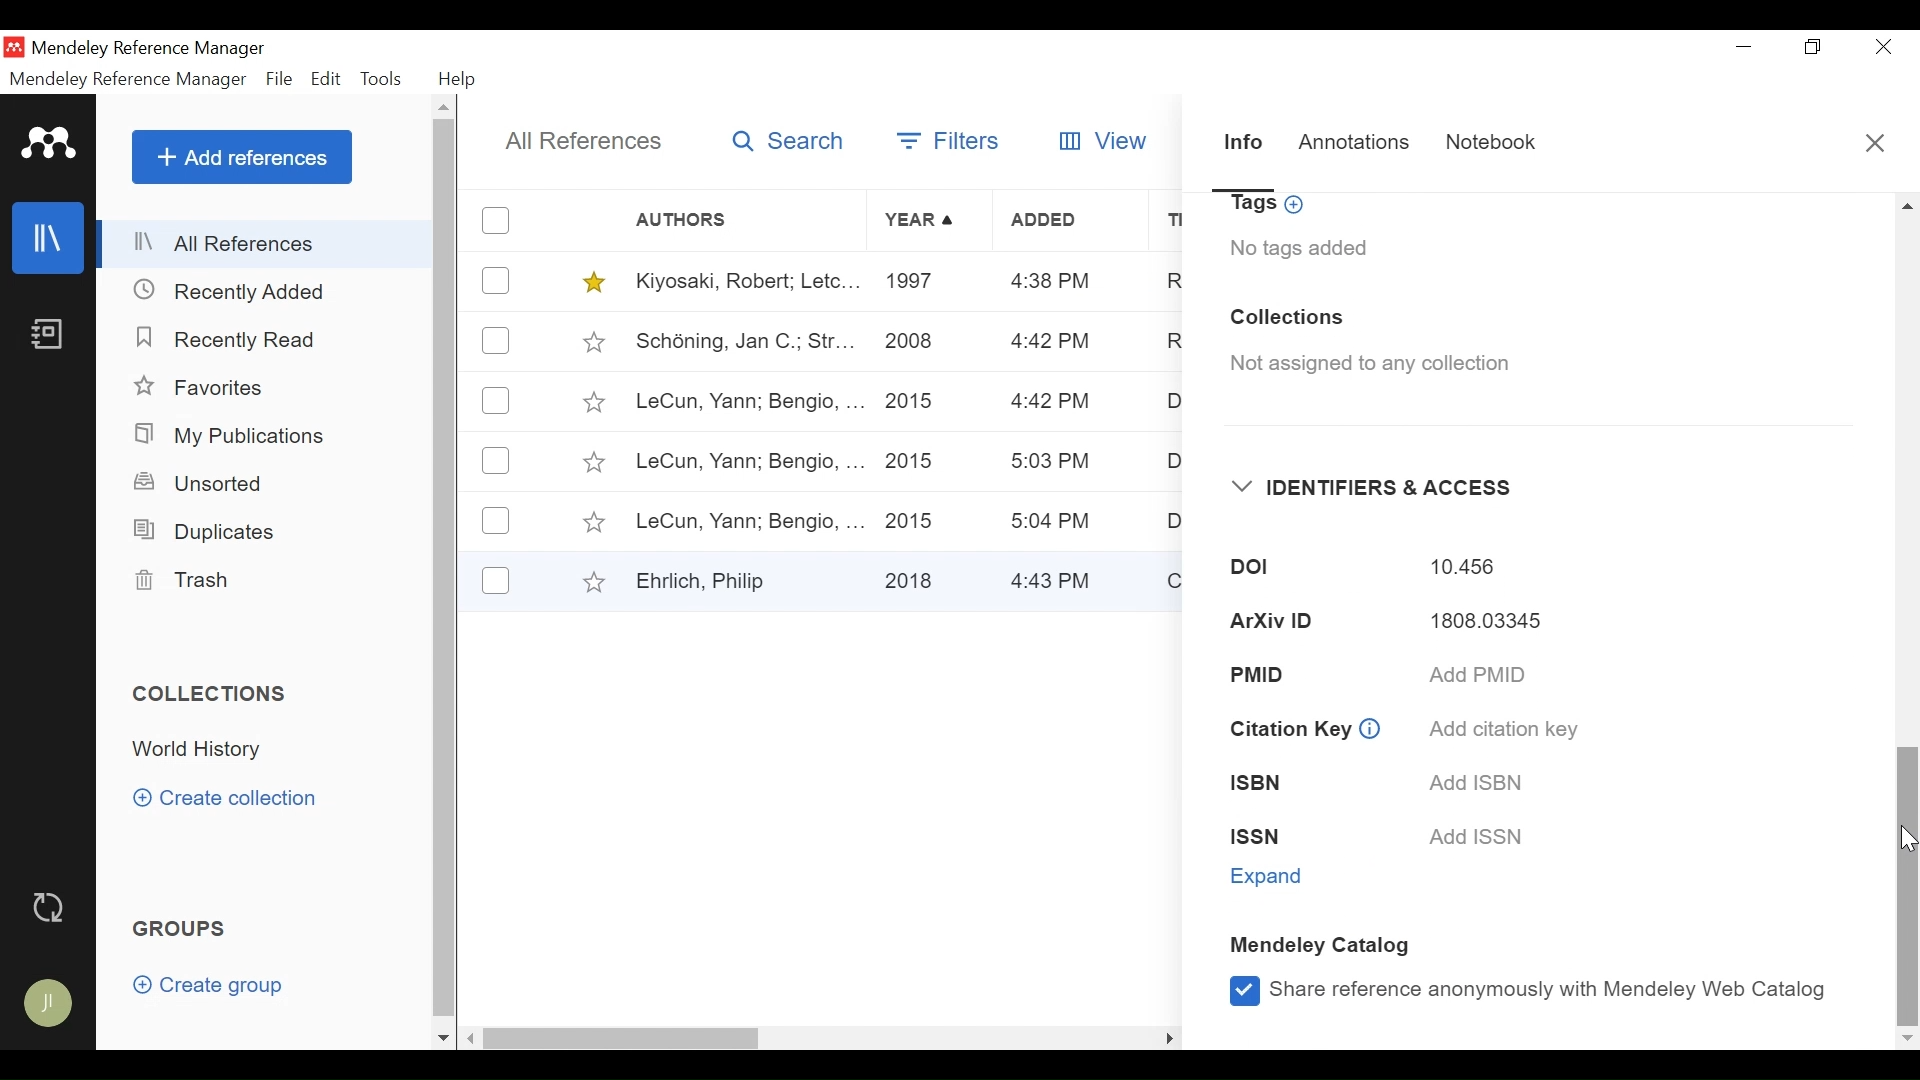  I want to click on 1997, so click(914, 284).